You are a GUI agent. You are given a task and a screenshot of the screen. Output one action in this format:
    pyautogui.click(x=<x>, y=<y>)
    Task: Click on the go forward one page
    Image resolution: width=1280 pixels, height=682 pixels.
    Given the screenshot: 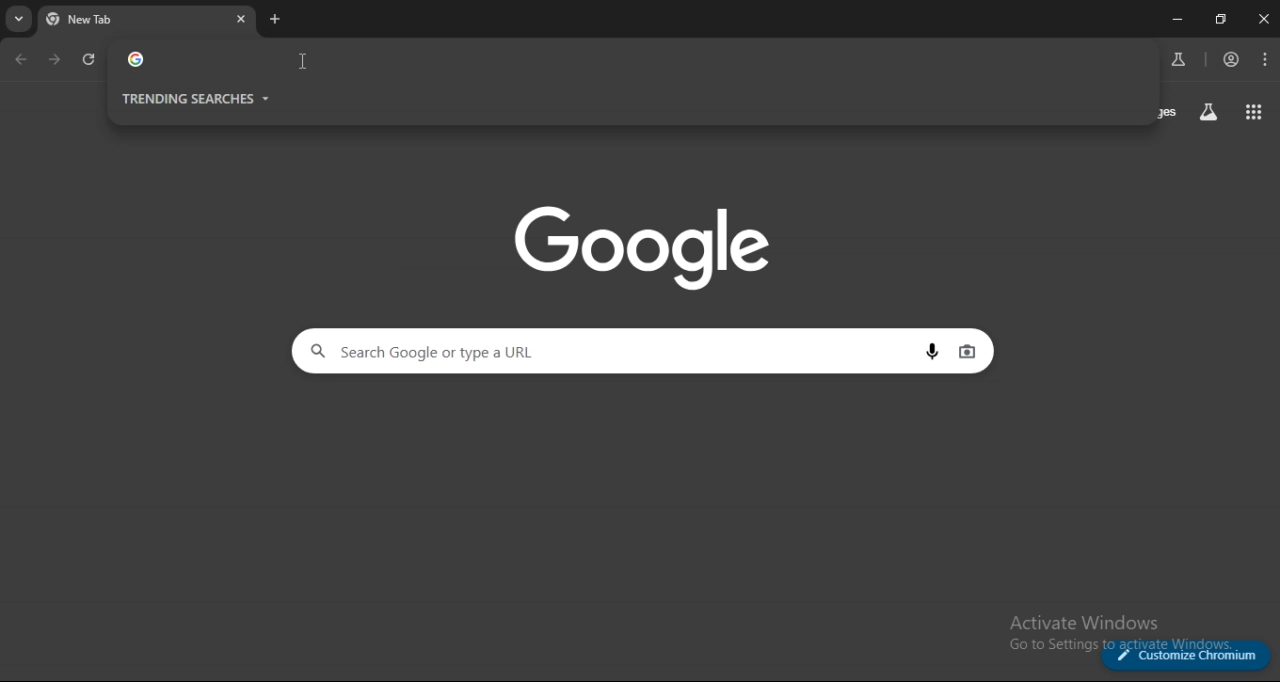 What is the action you would take?
    pyautogui.click(x=58, y=60)
    